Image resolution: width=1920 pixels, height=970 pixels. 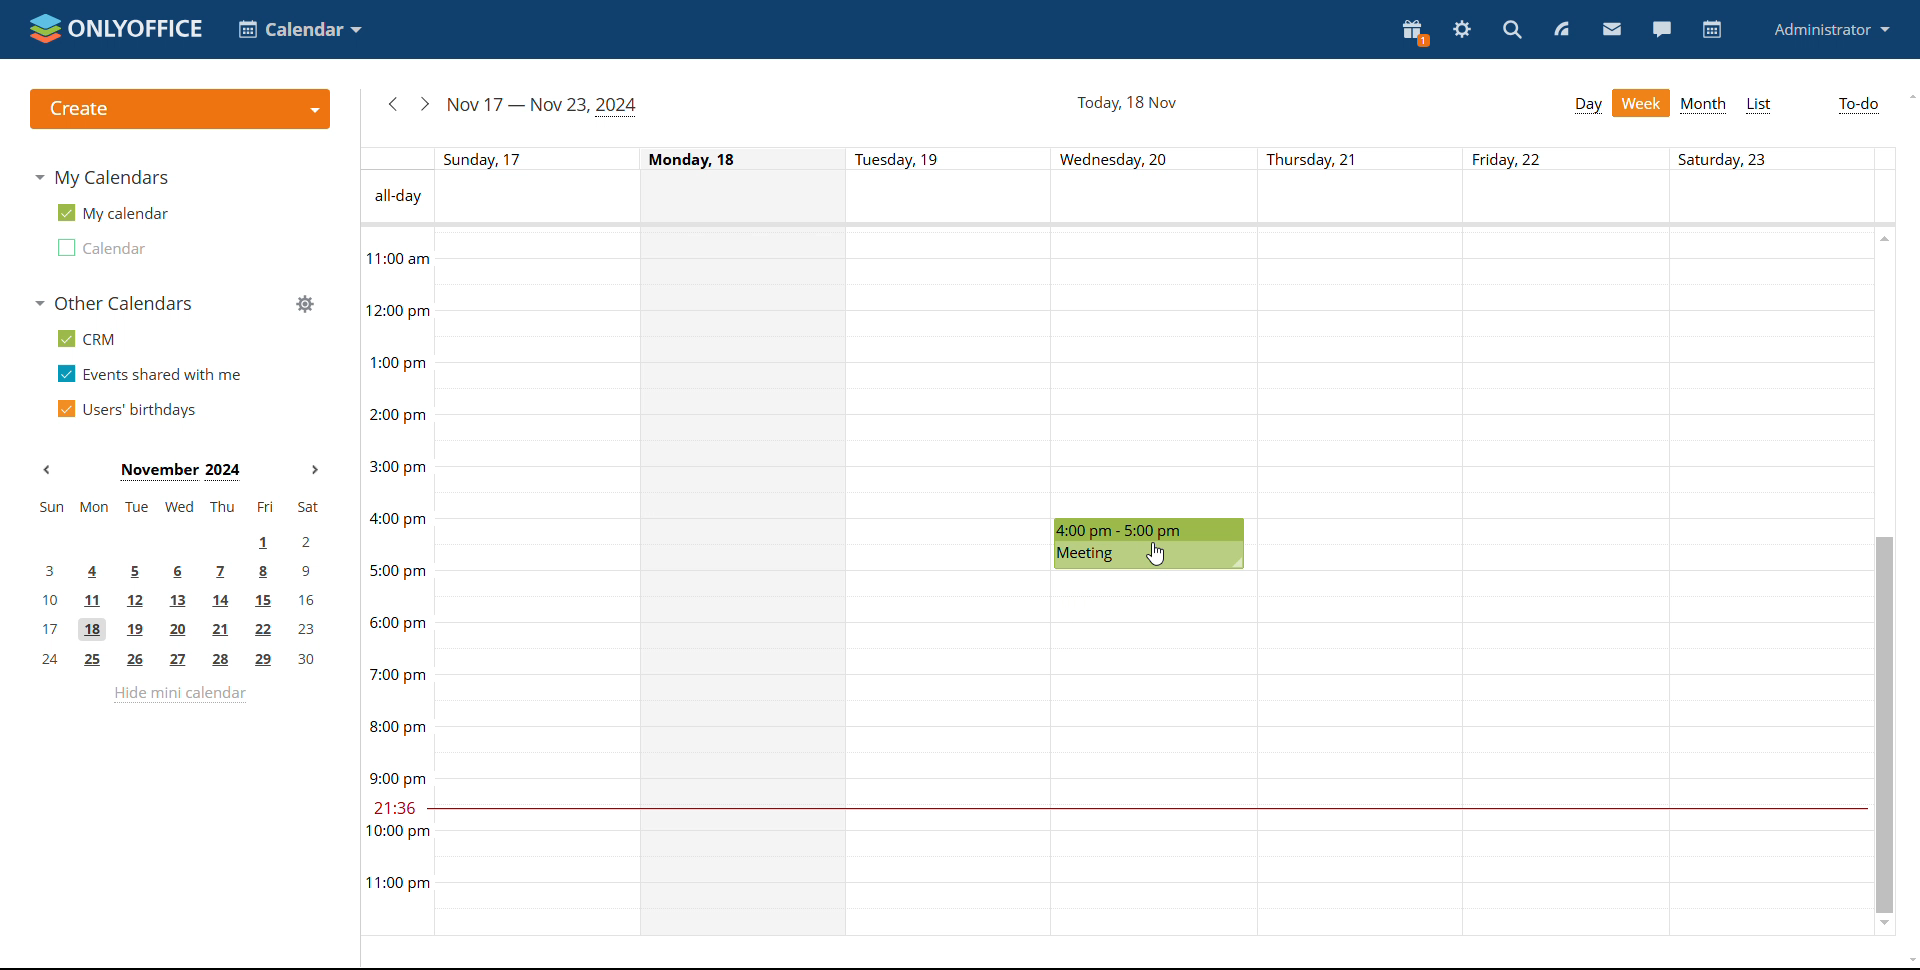 I want to click on Month on display, so click(x=181, y=471).